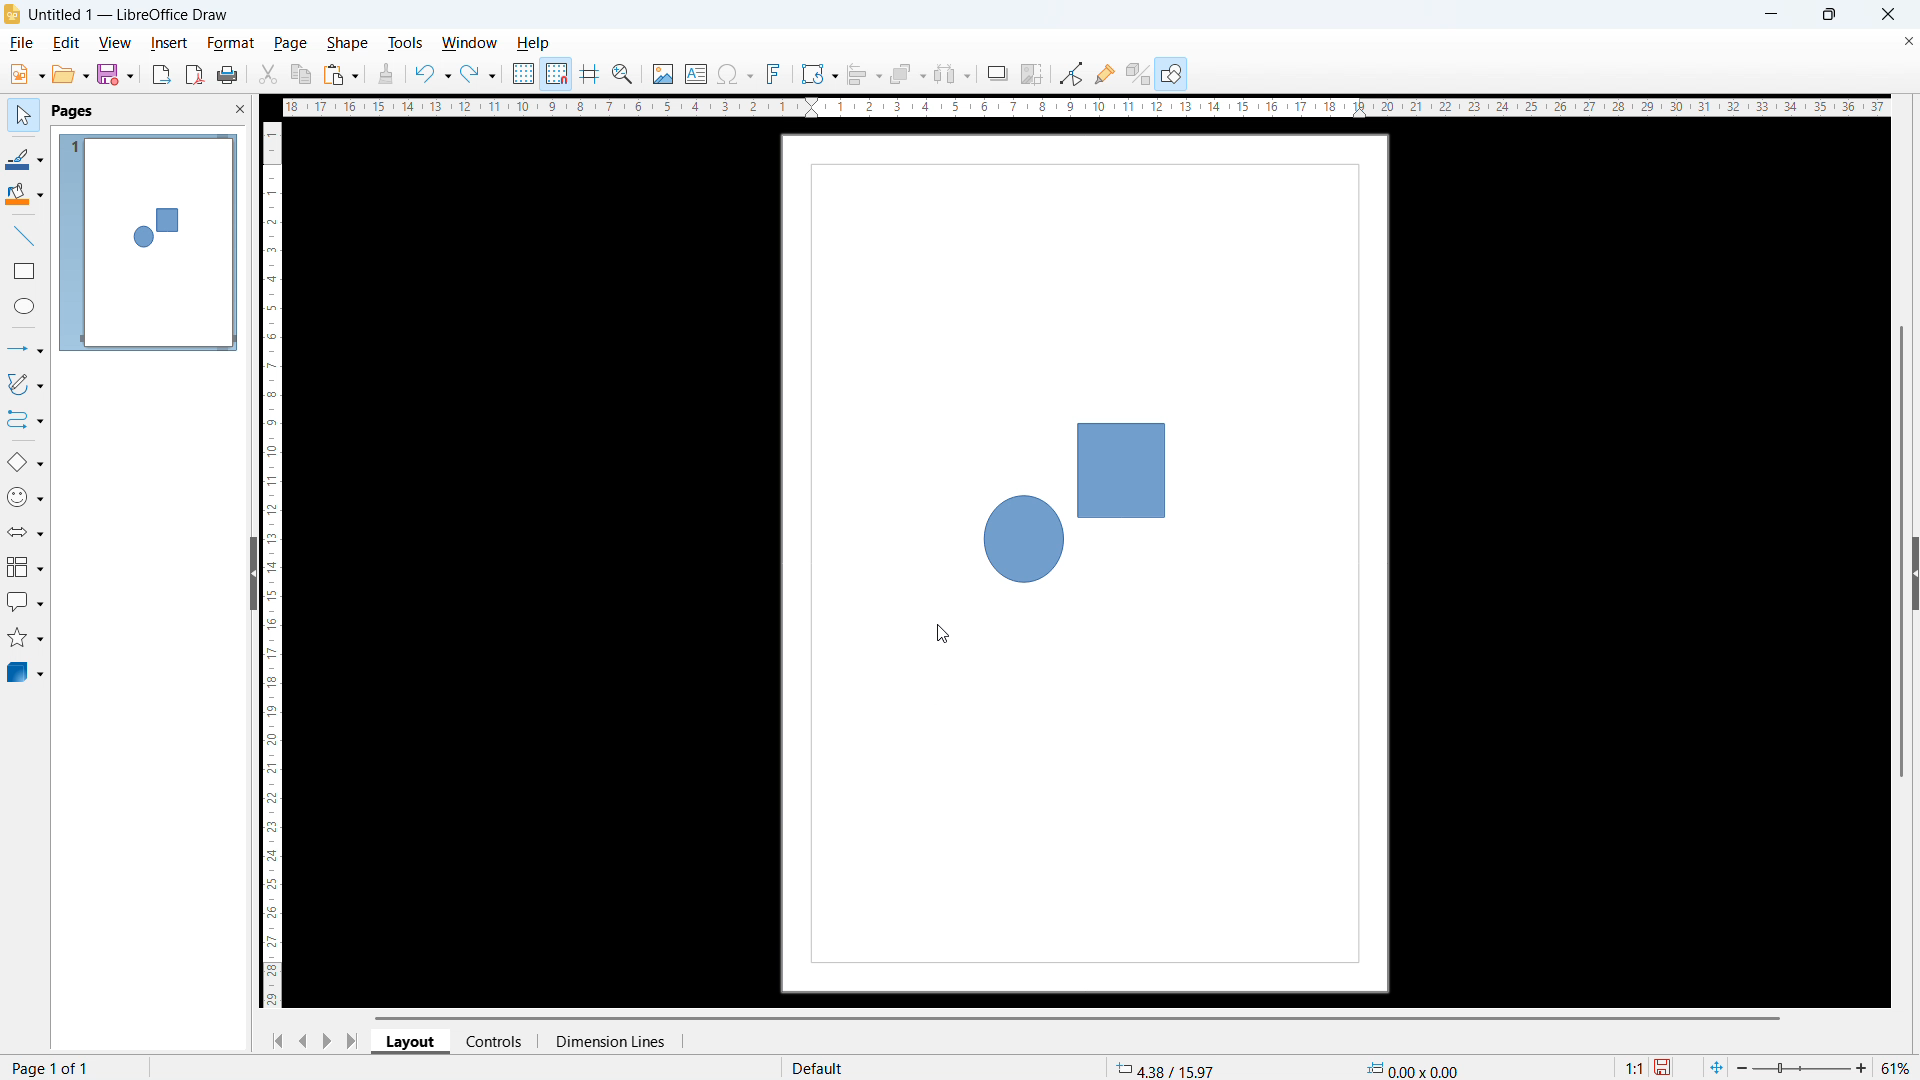 Image resolution: width=1920 pixels, height=1080 pixels. I want to click on window, so click(470, 43).